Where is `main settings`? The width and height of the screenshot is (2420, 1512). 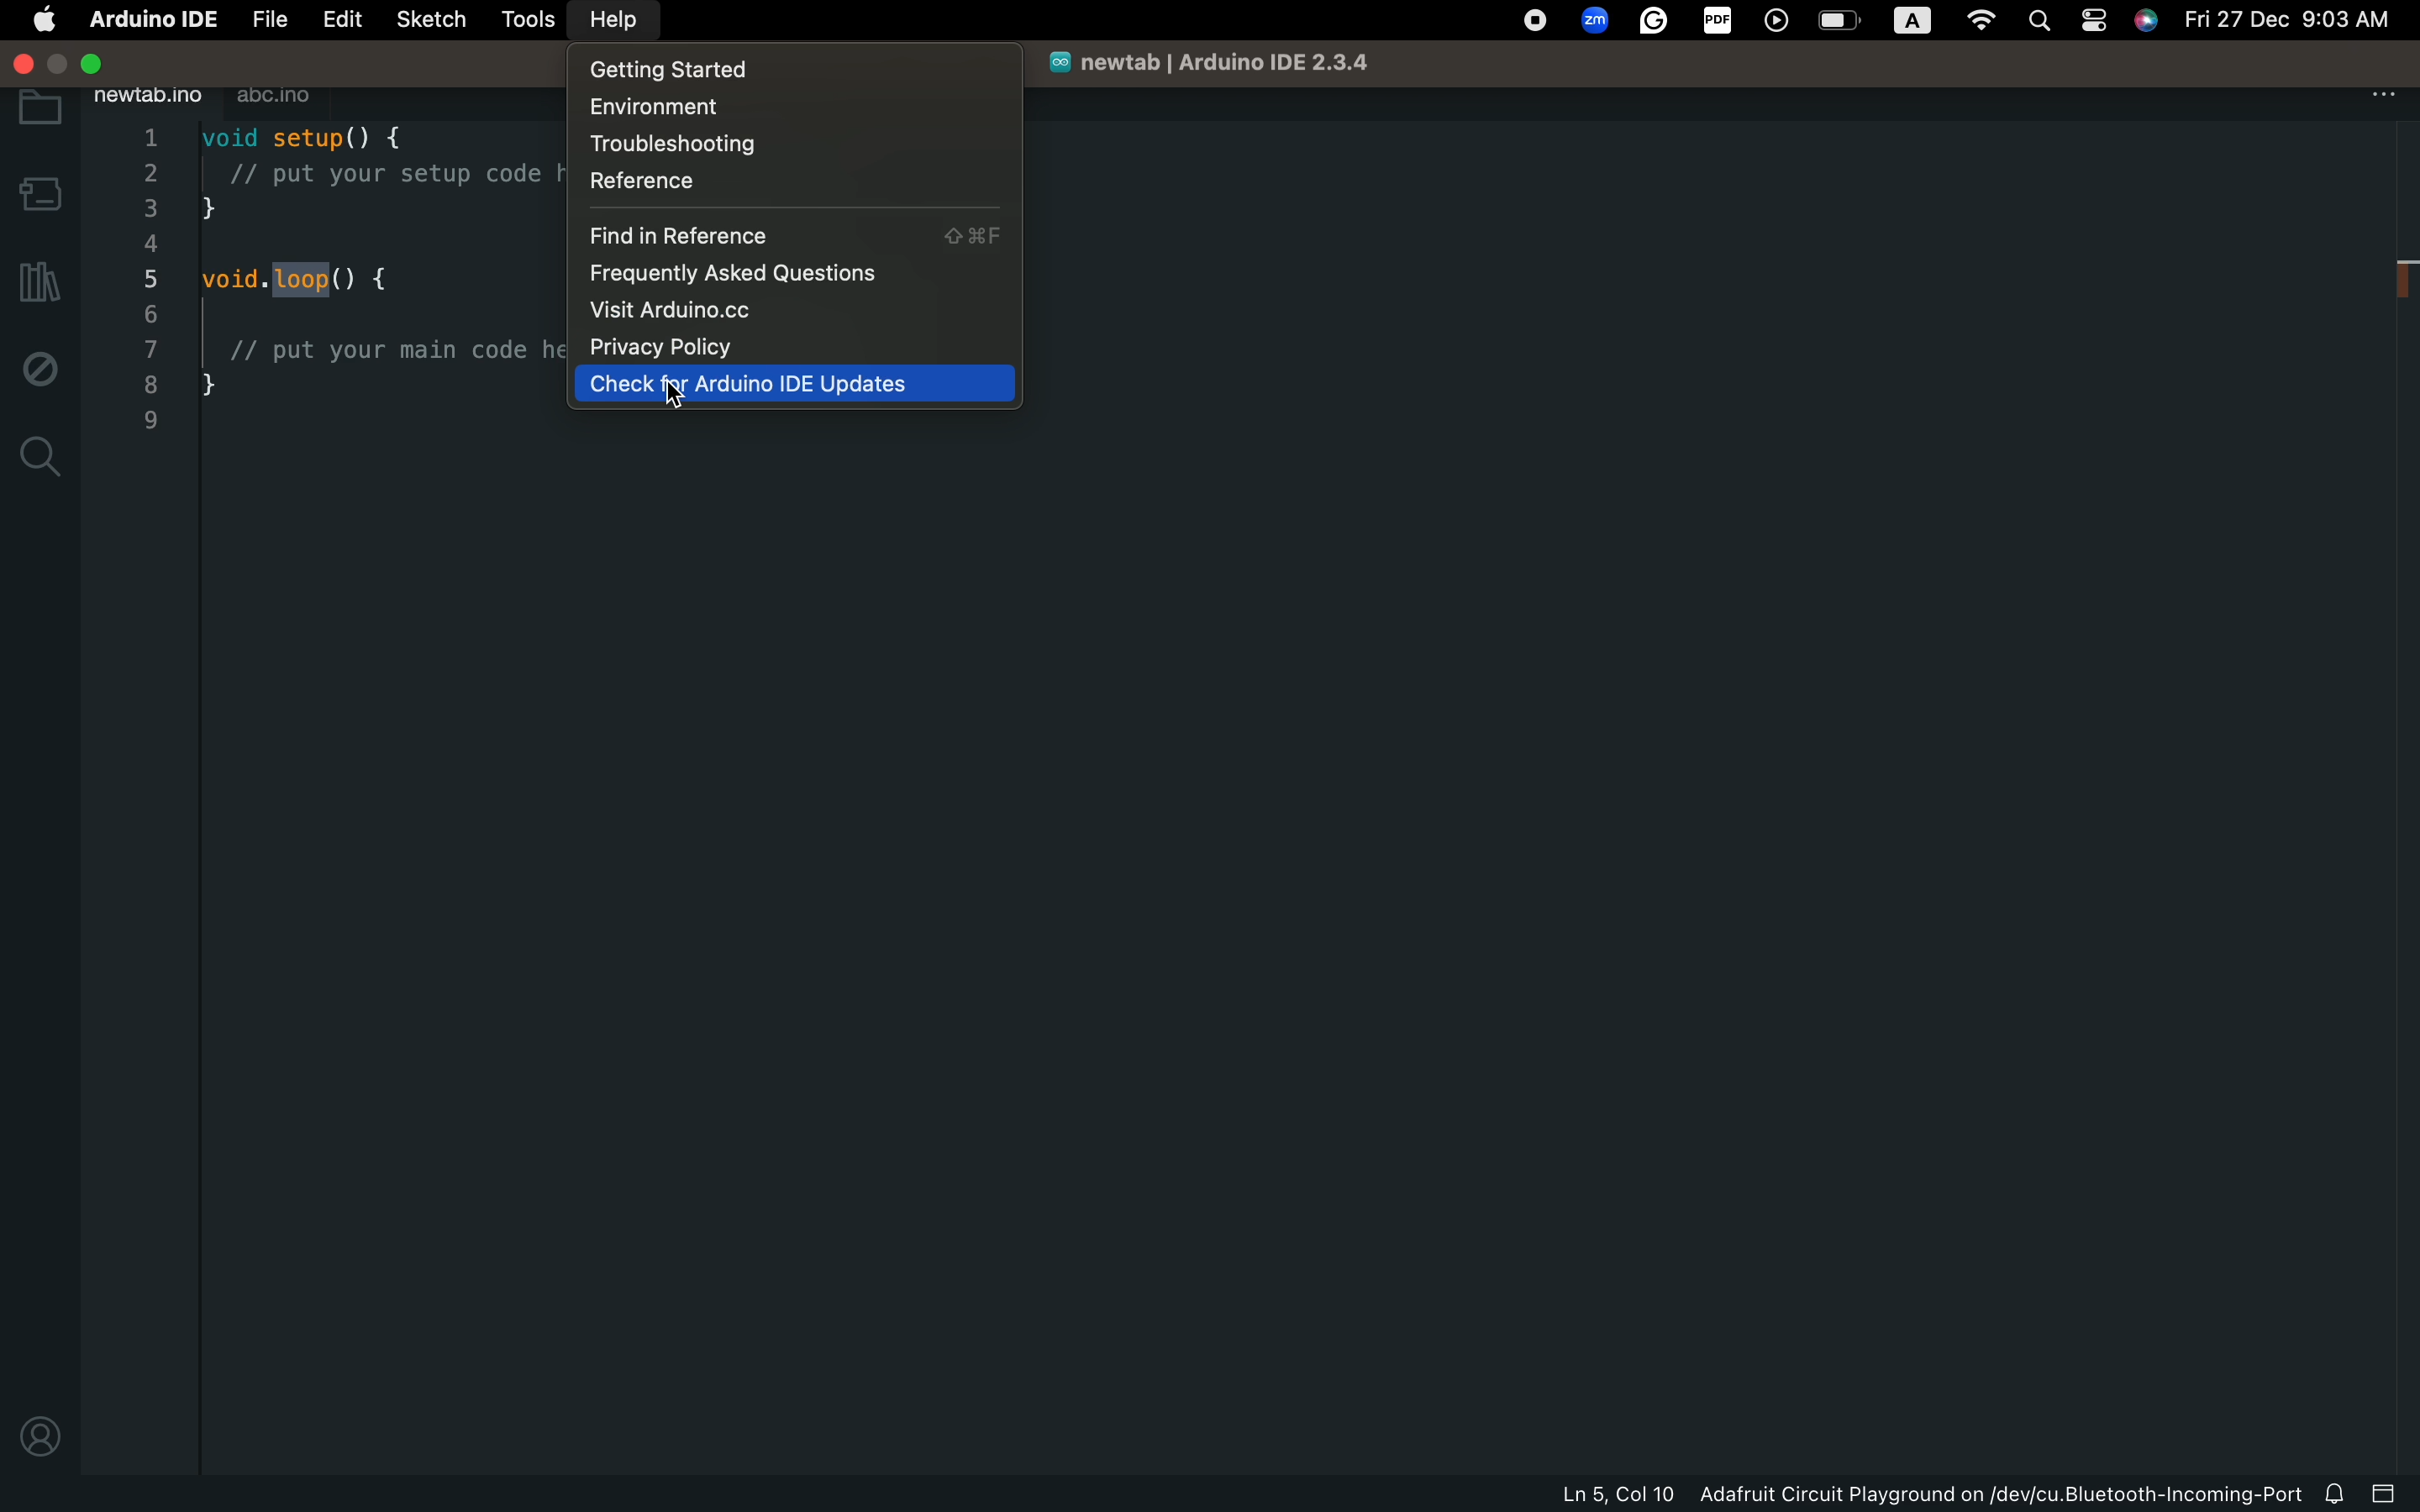 main settings is located at coordinates (2381, 94).